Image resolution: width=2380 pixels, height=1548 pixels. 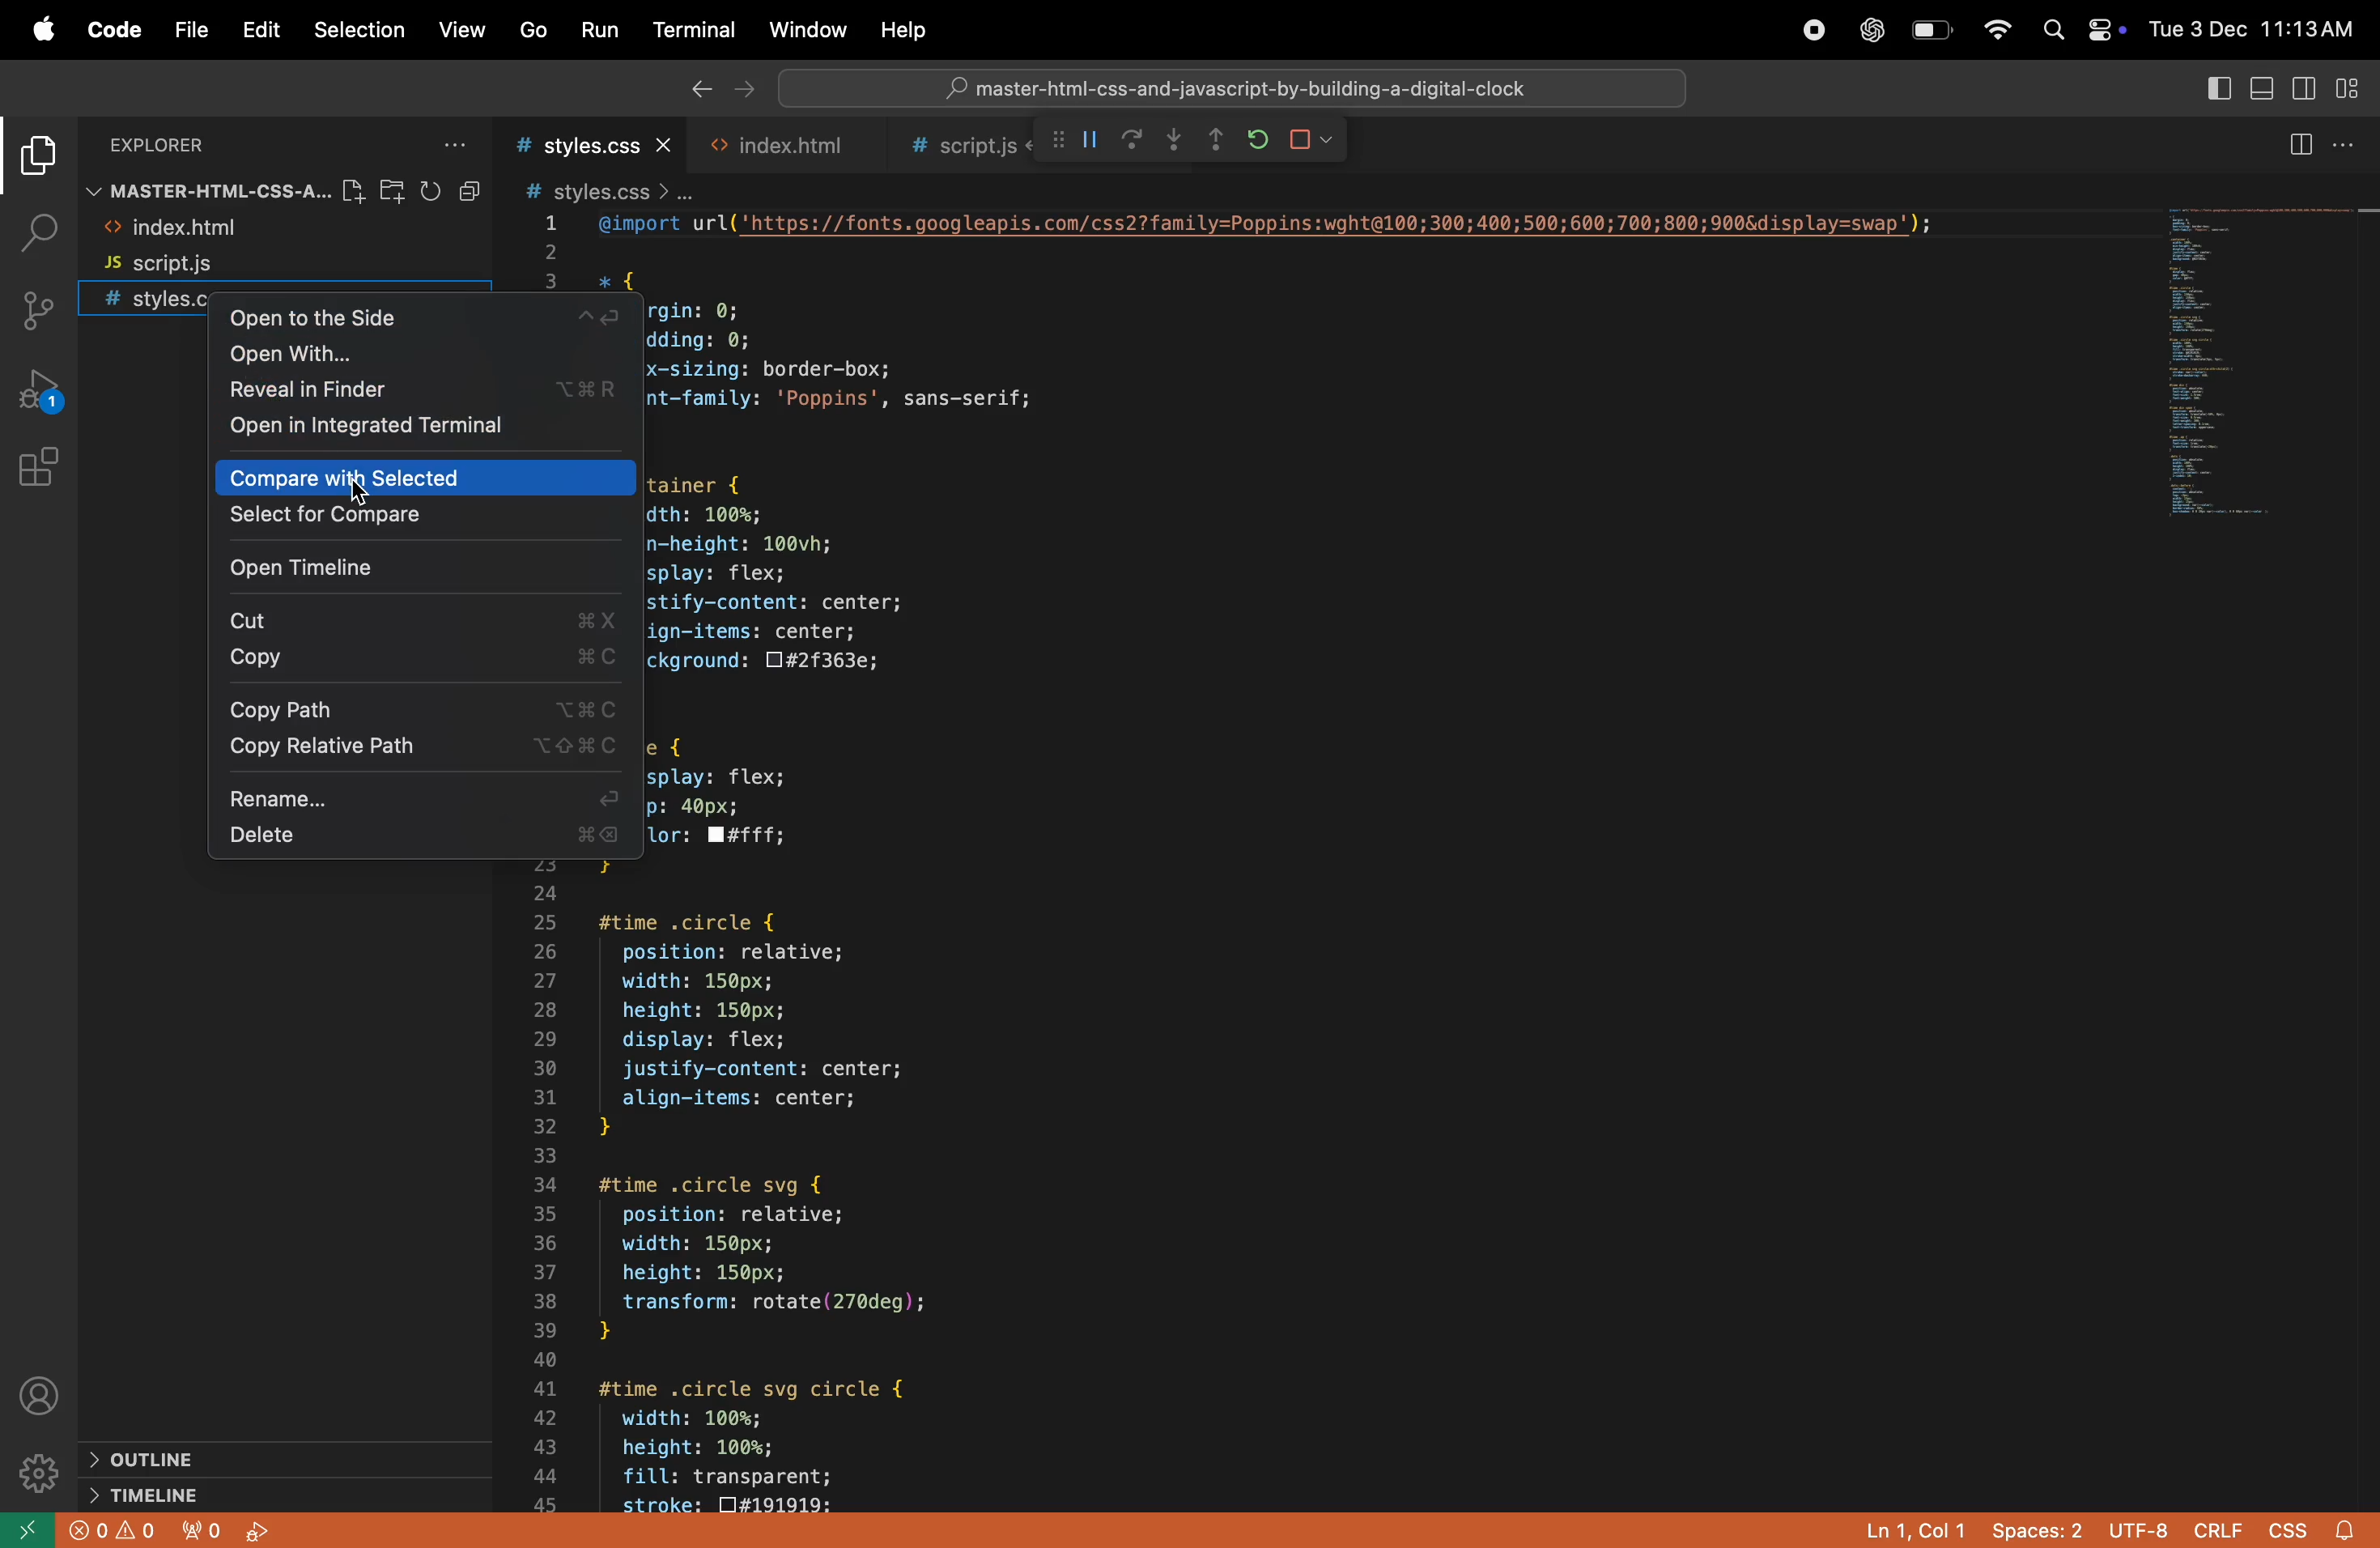 What do you see at coordinates (954, 145) in the screenshot?
I see `script .js` at bounding box center [954, 145].